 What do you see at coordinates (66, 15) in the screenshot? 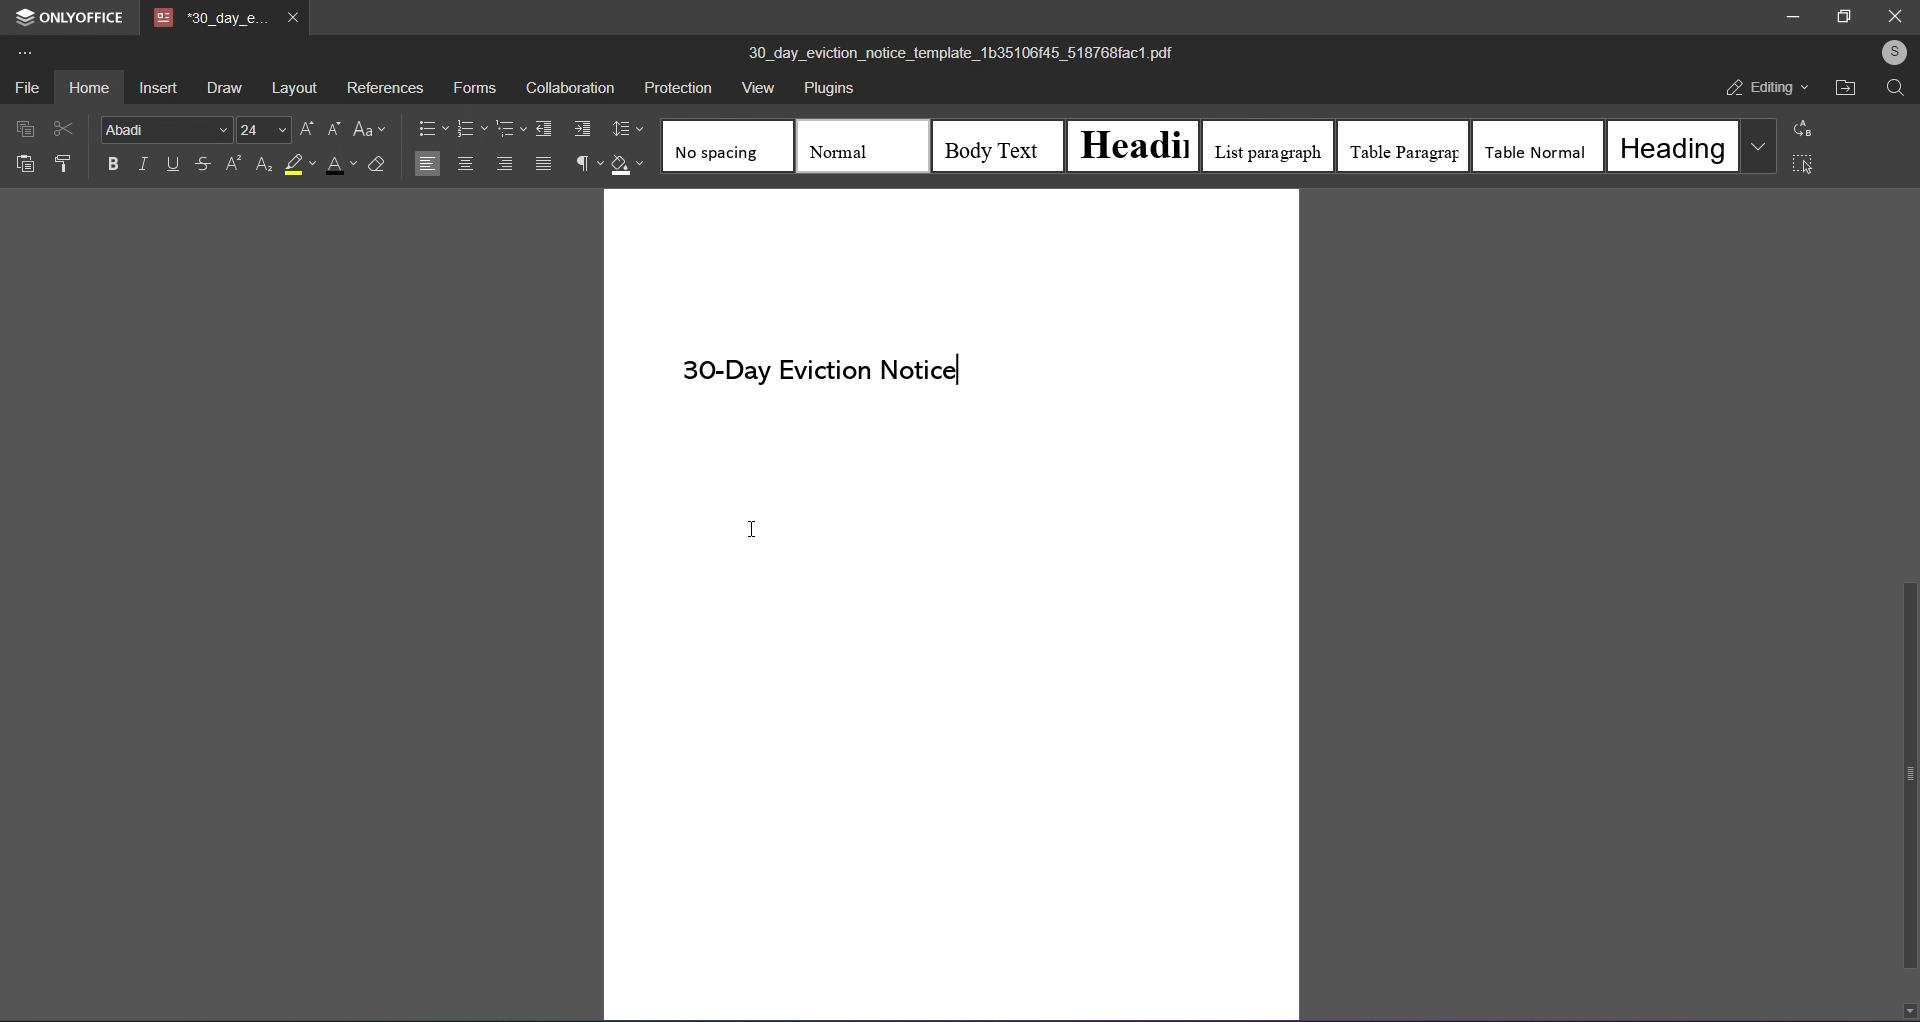
I see `onlyoffice` at bounding box center [66, 15].